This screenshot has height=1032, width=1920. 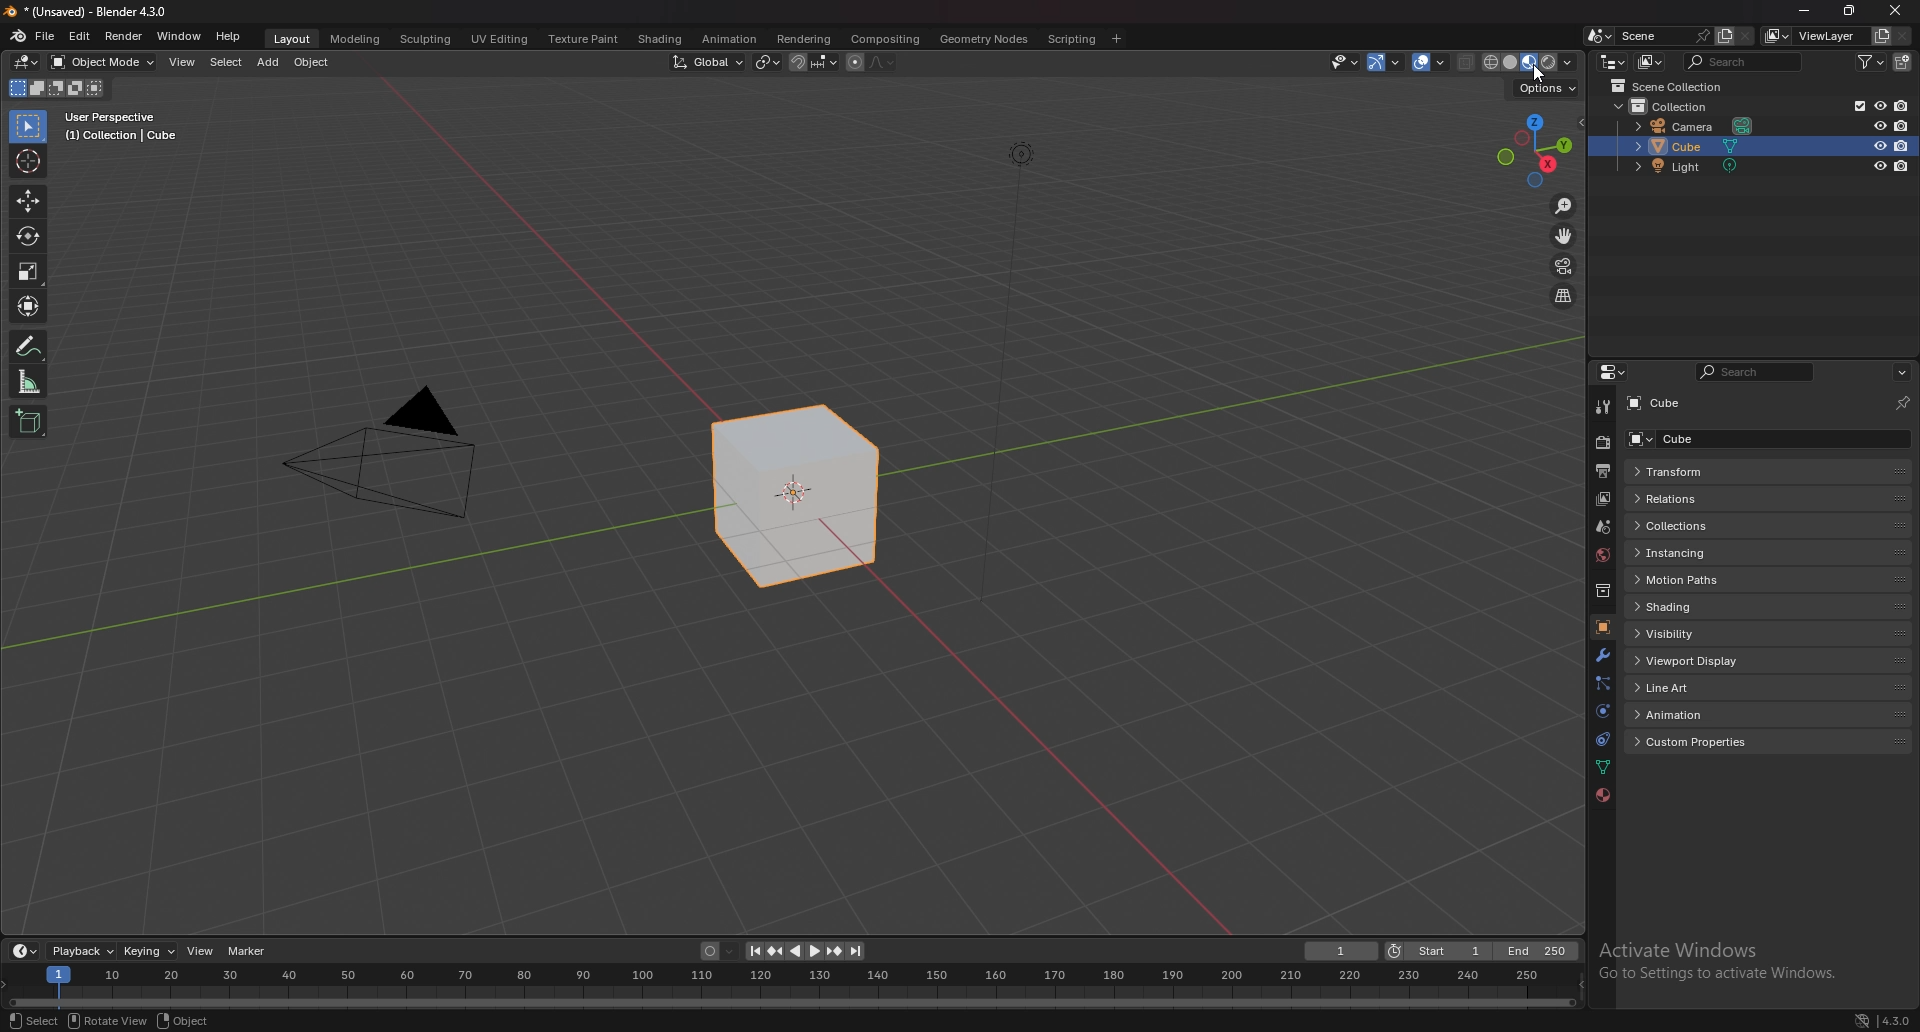 I want to click on object, so click(x=1602, y=628).